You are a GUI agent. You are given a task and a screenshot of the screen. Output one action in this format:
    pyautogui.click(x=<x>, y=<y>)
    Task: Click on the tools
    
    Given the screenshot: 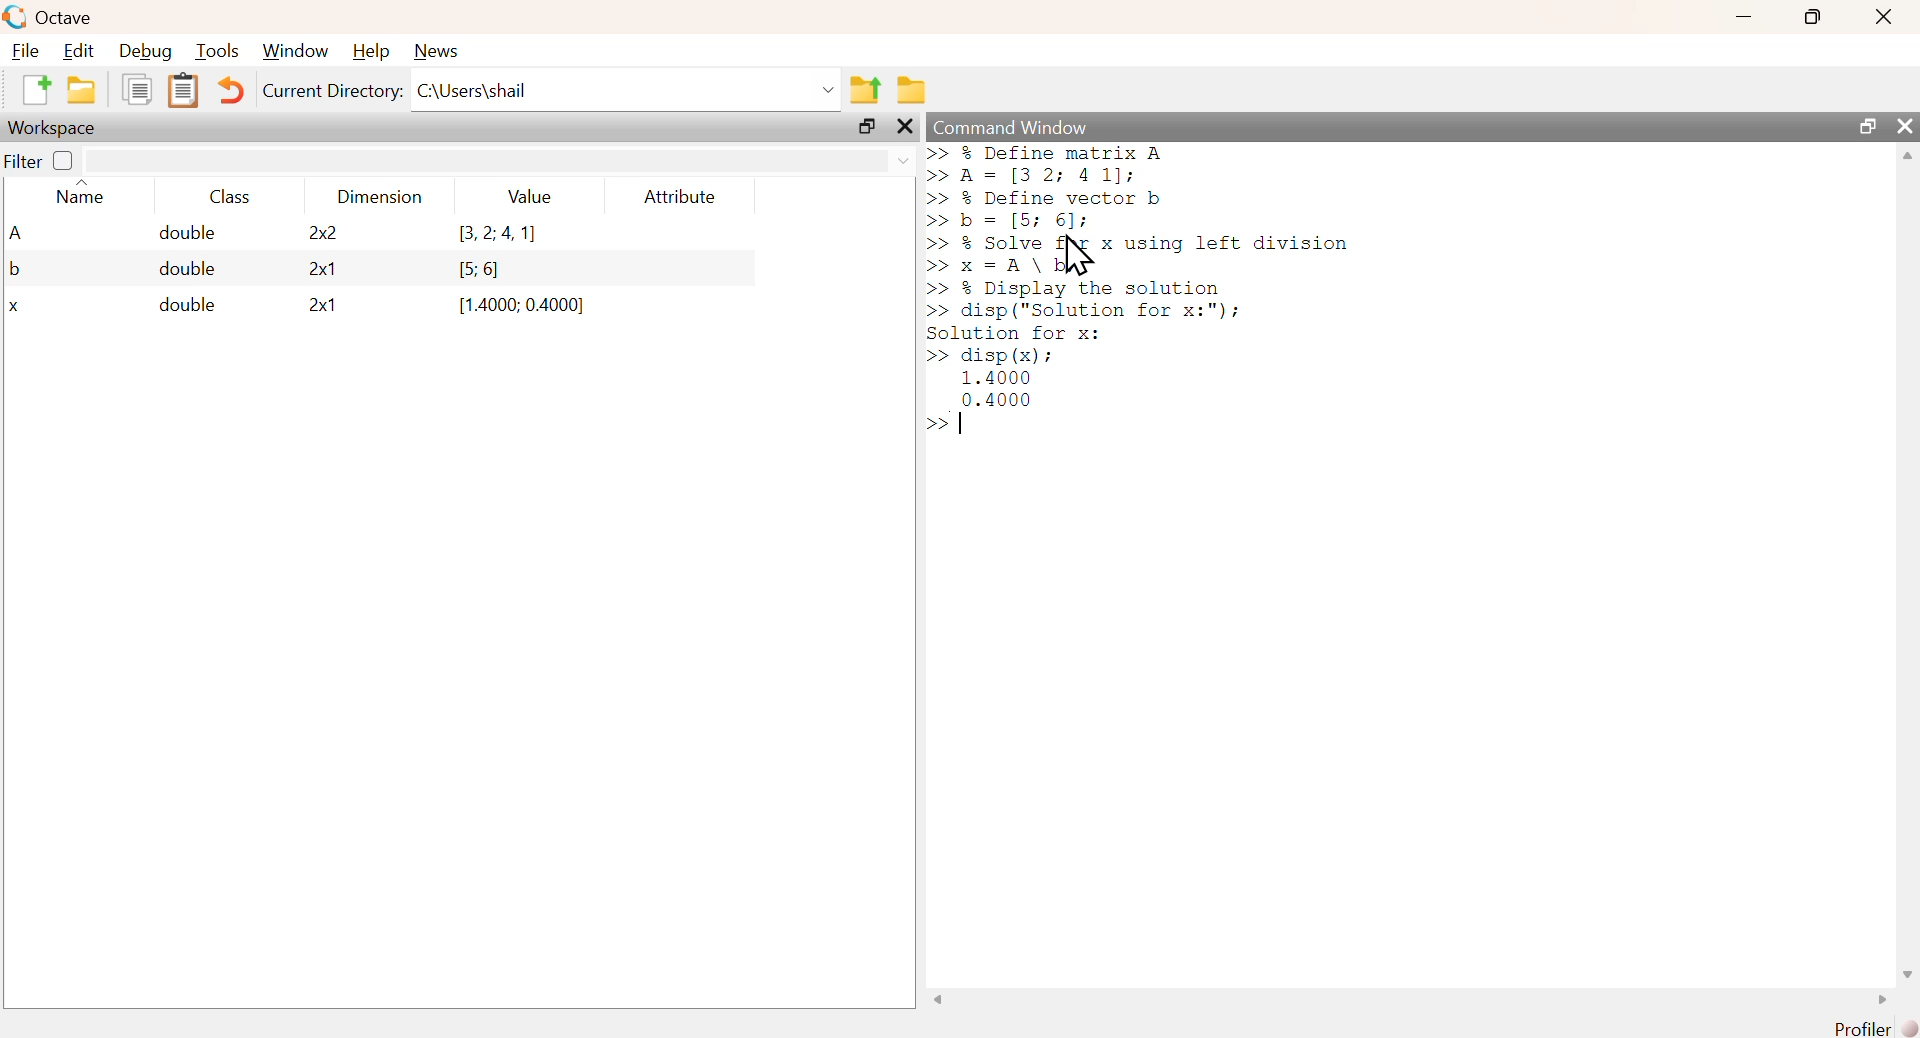 What is the action you would take?
    pyautogui.click(x=219, y=51)
    